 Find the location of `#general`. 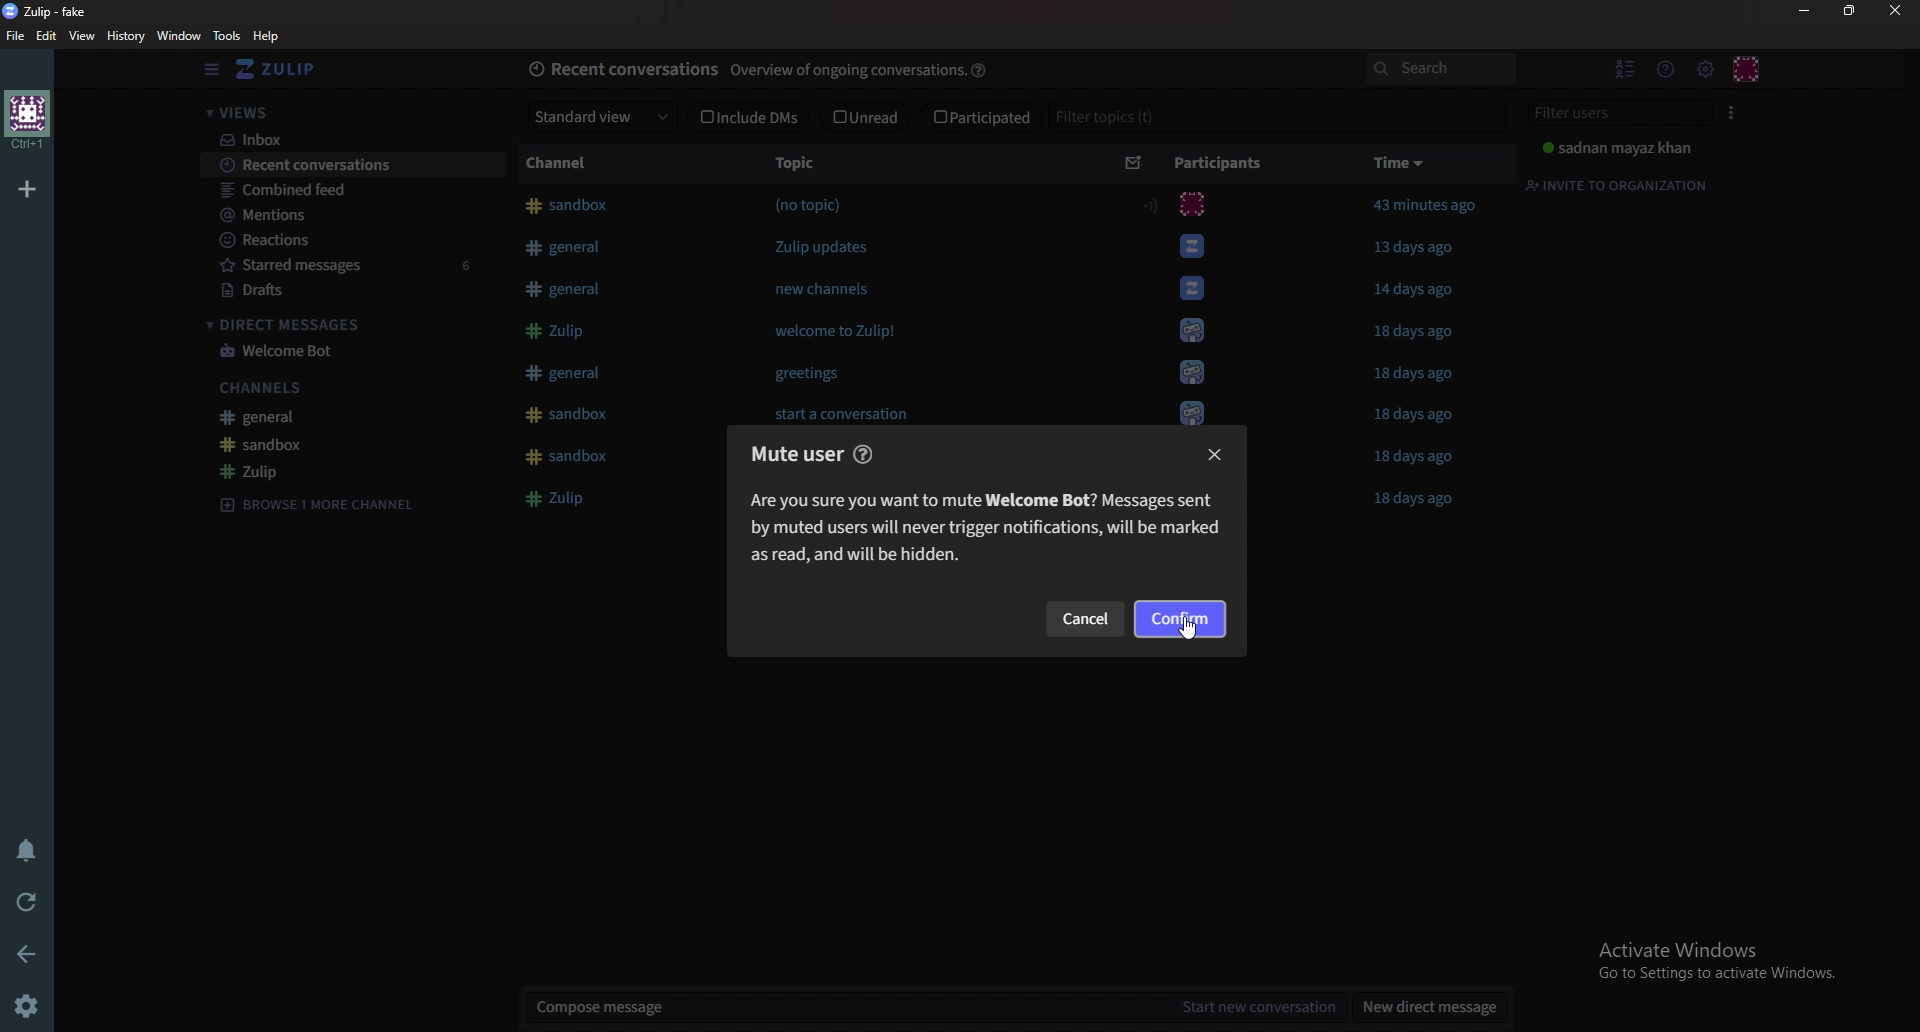

#general is located at coordinates (563, 289).